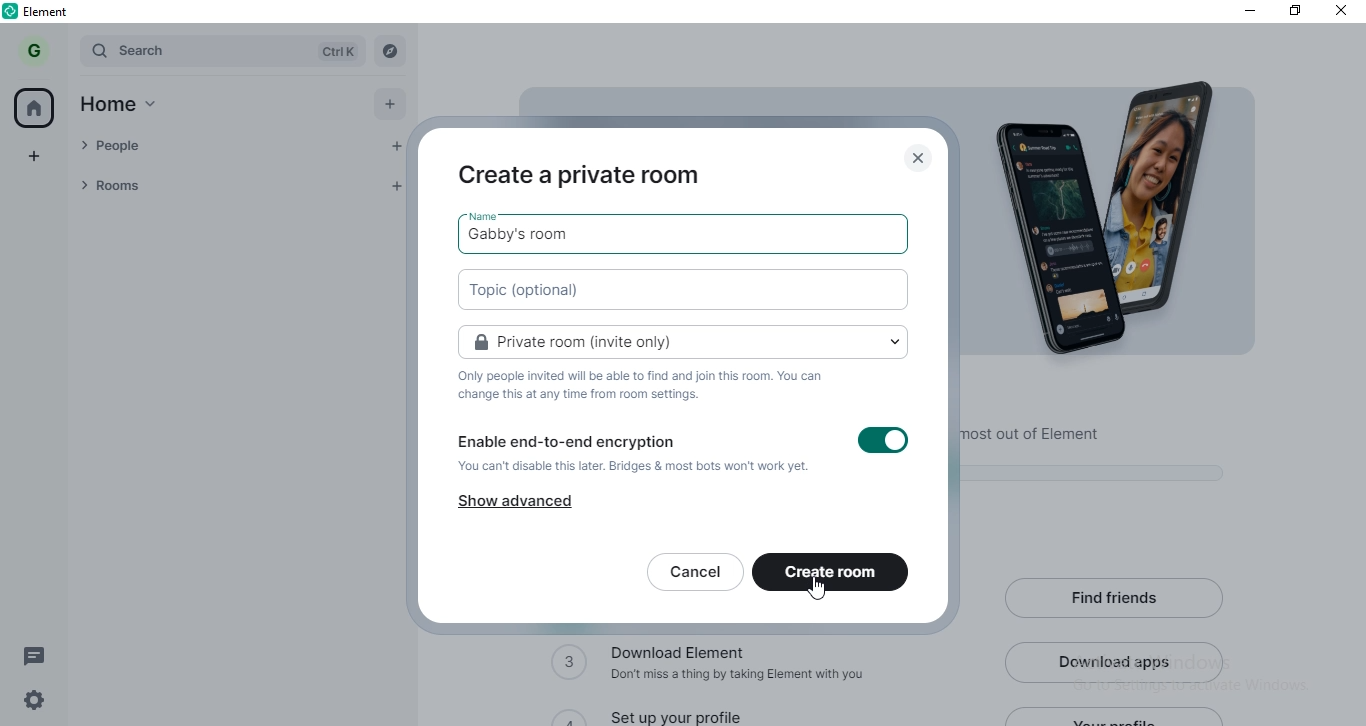  Describe the element at coordinates (1116, 660) in the screenshot. I see `download apps` at that location.